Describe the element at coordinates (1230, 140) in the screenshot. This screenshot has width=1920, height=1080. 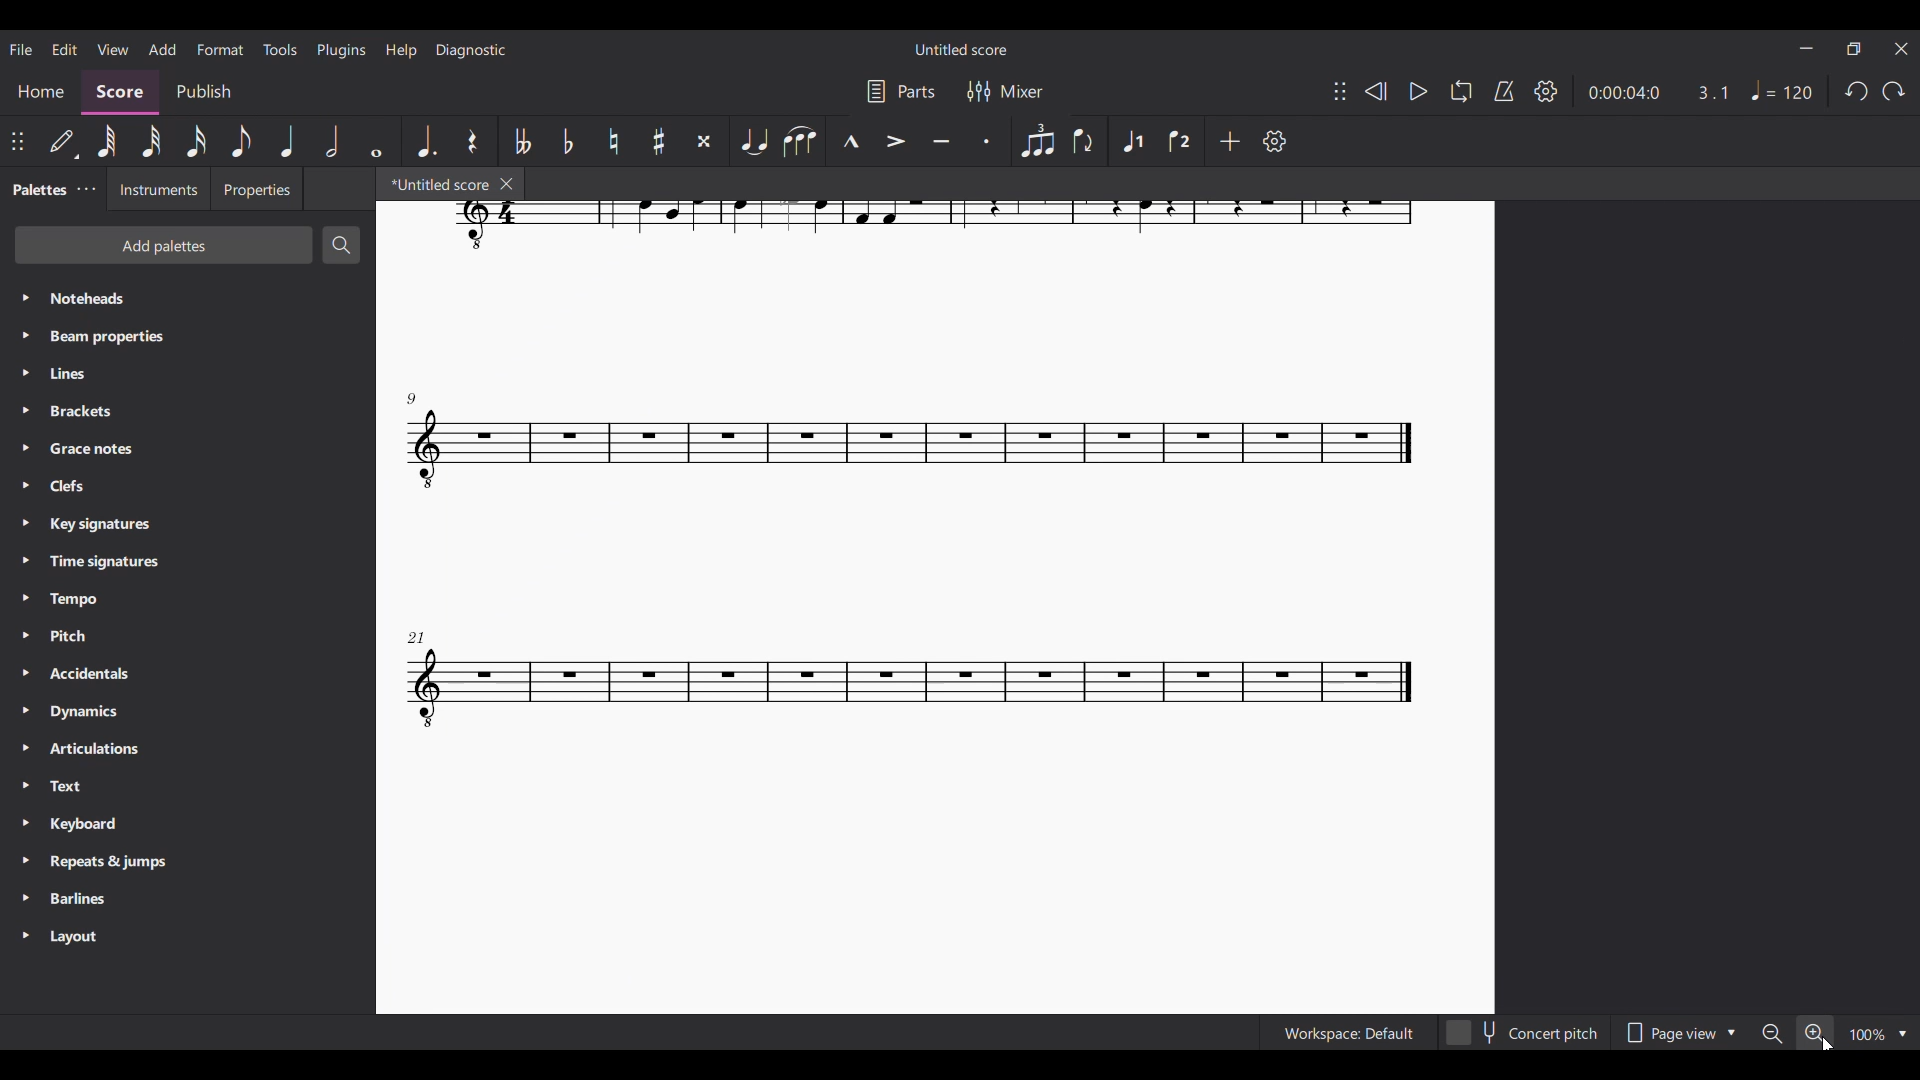
I see `Add` at that location.